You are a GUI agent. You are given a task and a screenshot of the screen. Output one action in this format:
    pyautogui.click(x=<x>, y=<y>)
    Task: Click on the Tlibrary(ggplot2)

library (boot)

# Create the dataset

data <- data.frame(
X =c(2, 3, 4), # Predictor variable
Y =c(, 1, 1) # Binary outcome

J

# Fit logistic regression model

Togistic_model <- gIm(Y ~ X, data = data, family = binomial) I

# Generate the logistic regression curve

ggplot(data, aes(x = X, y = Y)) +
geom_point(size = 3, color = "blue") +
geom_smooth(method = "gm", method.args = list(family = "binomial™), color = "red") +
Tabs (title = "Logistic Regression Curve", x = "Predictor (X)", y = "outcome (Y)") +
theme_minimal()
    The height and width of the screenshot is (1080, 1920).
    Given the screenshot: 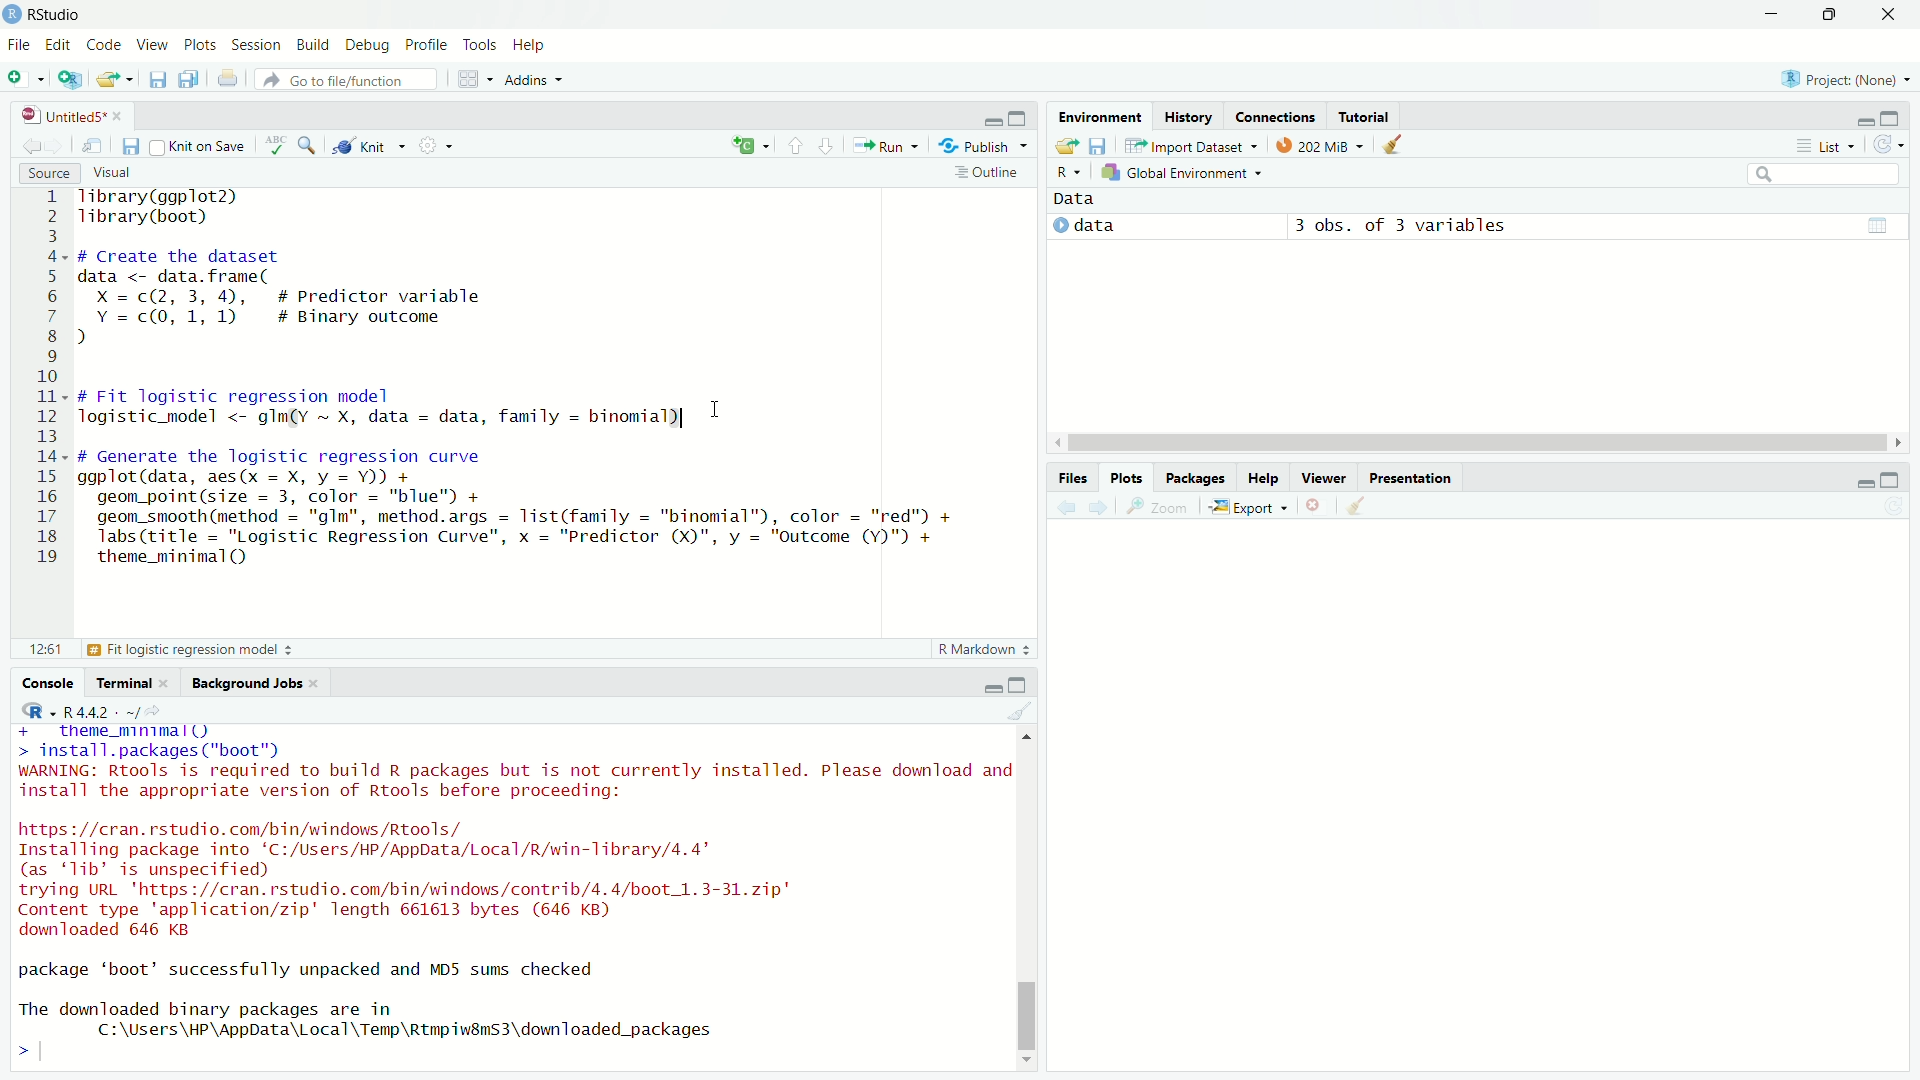 What is the action you would take?
    pyautogui.click(x=518, y=386)
    